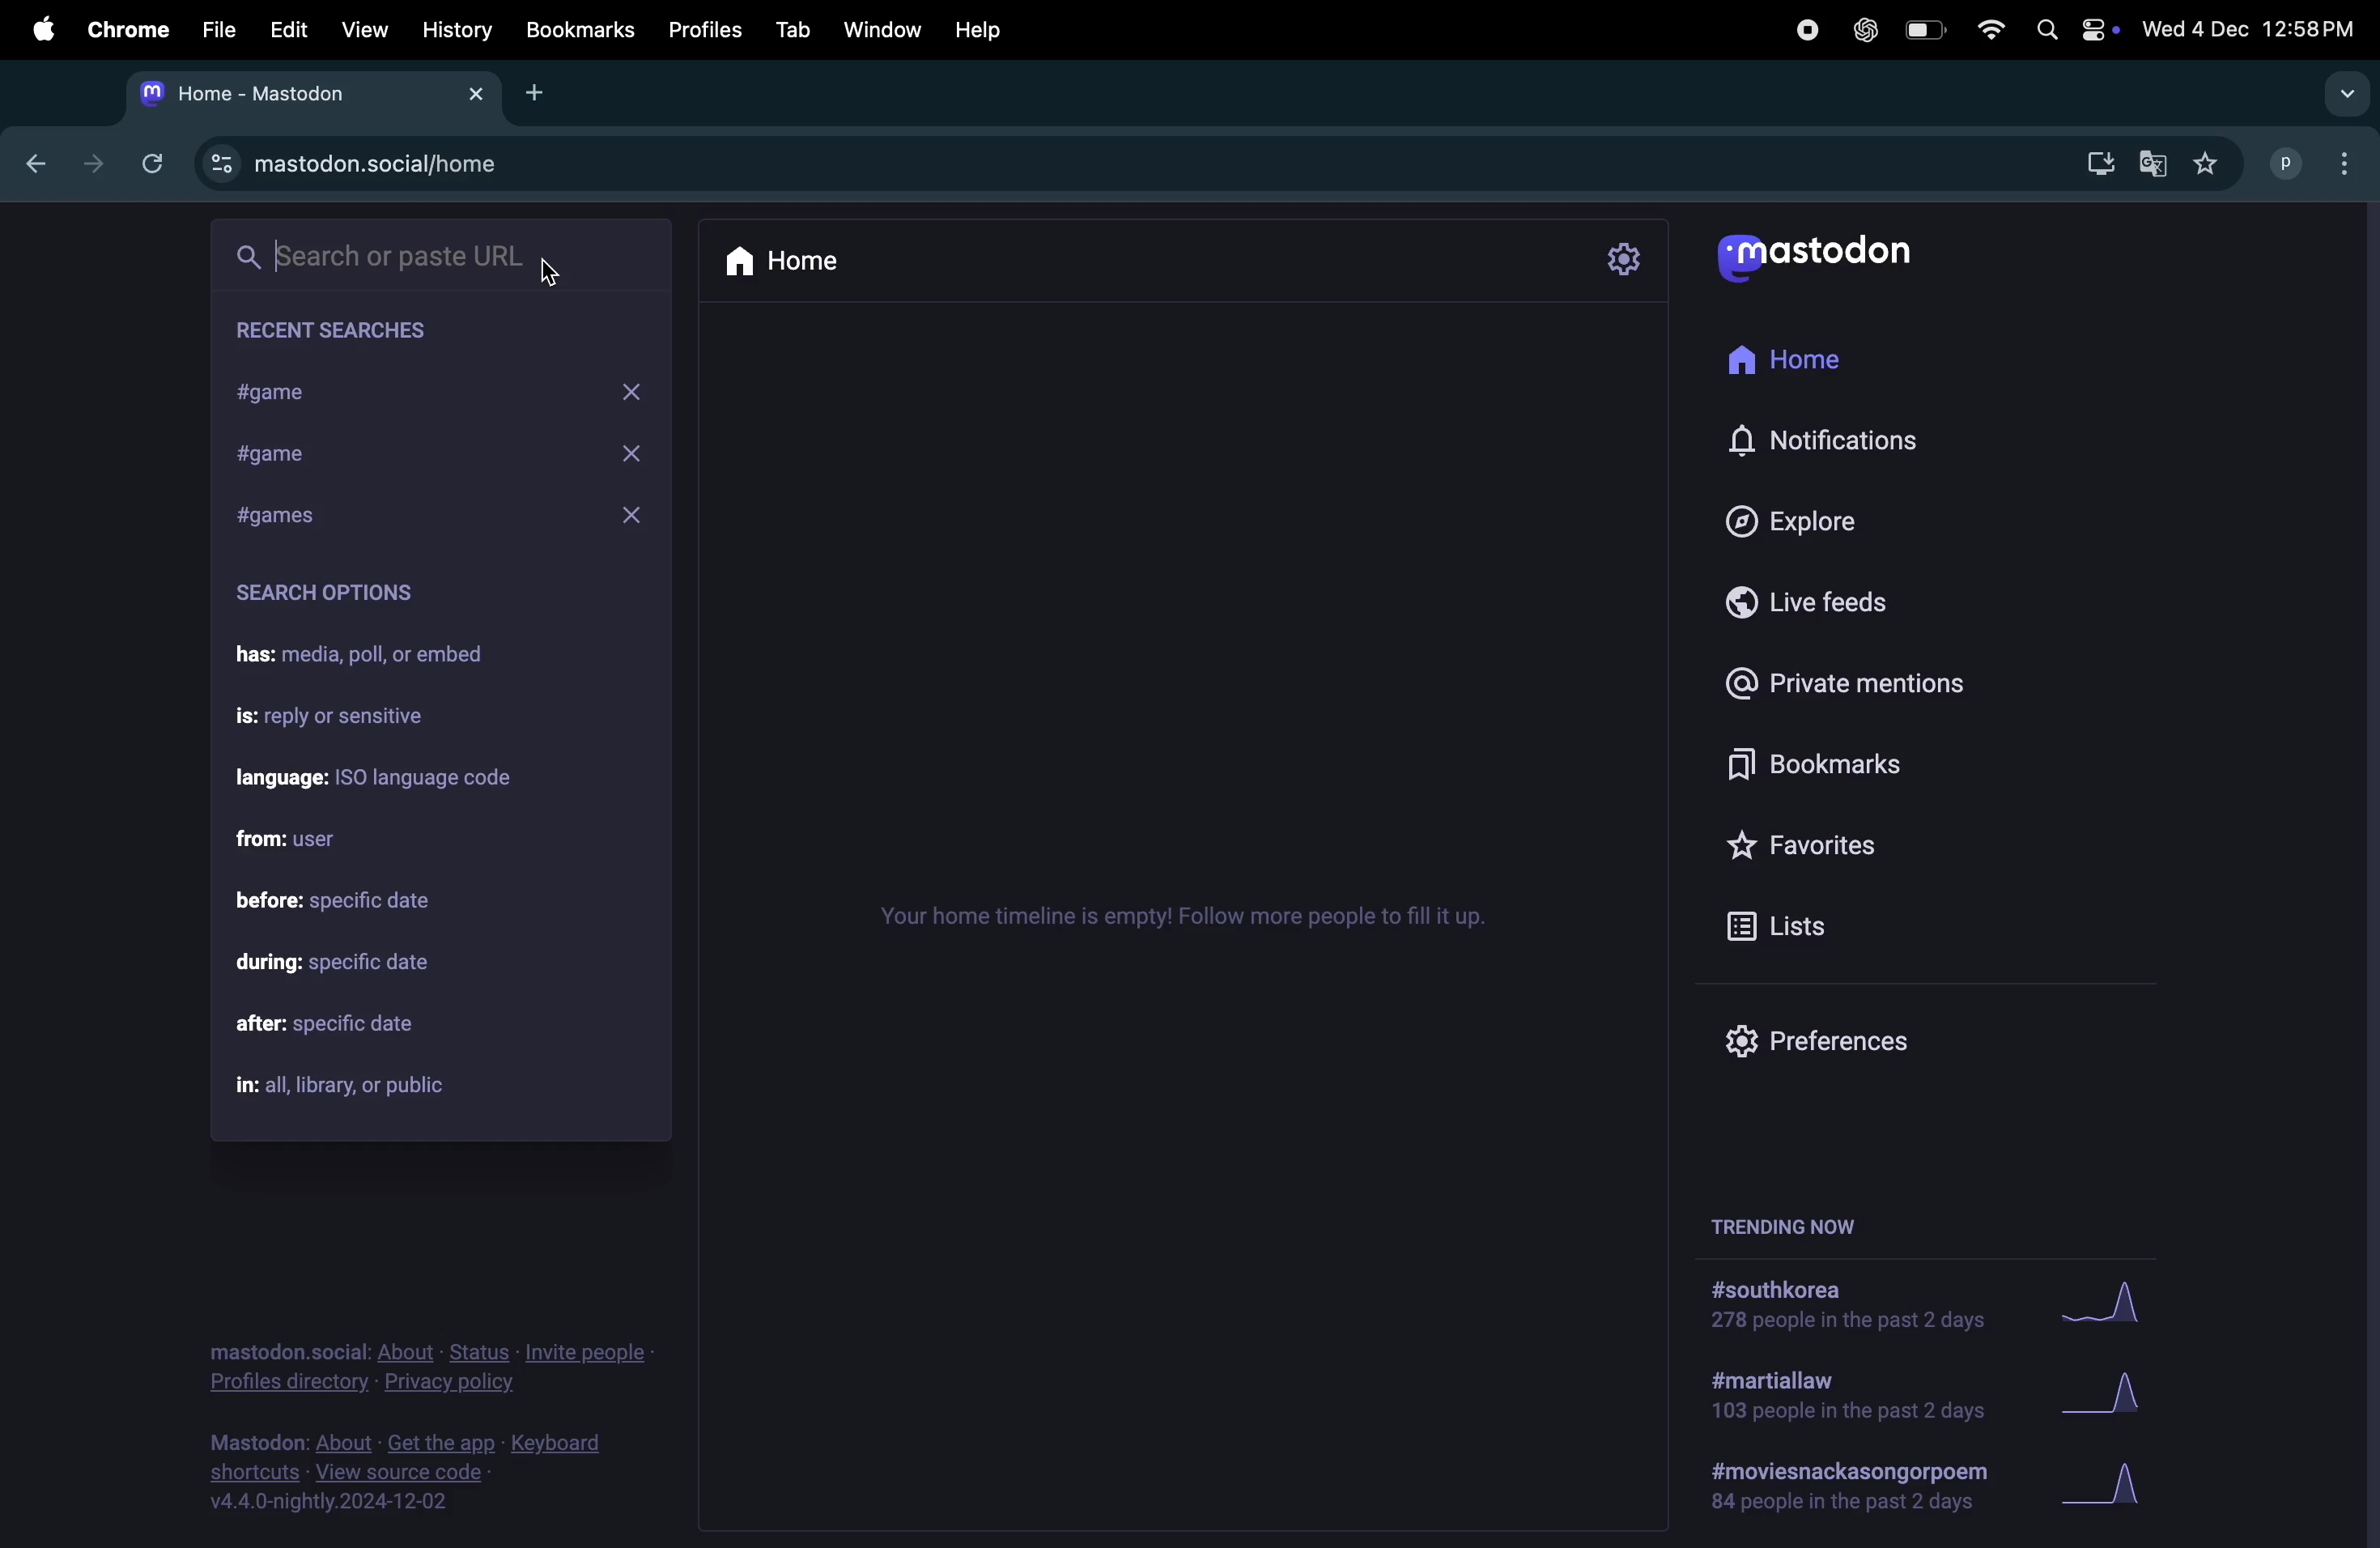 The height and width of the screenshot is (1548, 2380). I want to click on language iso, so click(390, 780).